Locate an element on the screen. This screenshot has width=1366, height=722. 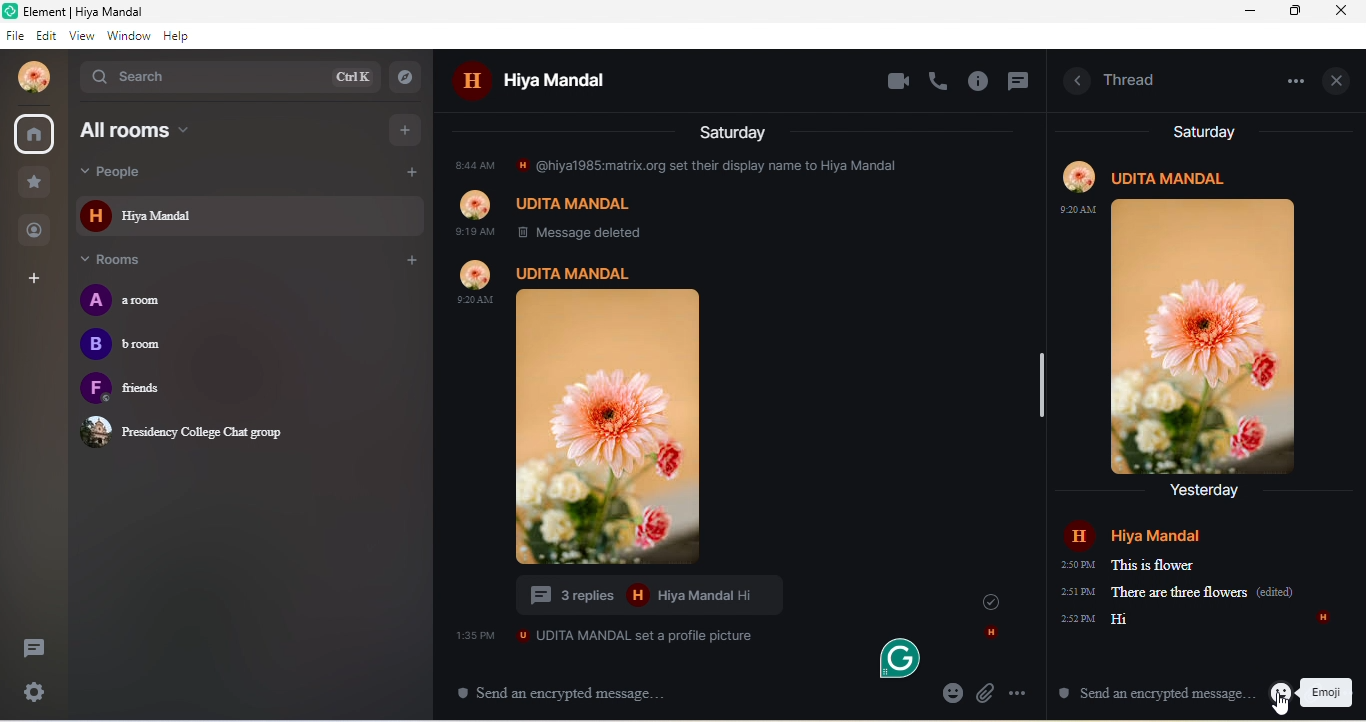
a room is located at coordinates (127, 299).